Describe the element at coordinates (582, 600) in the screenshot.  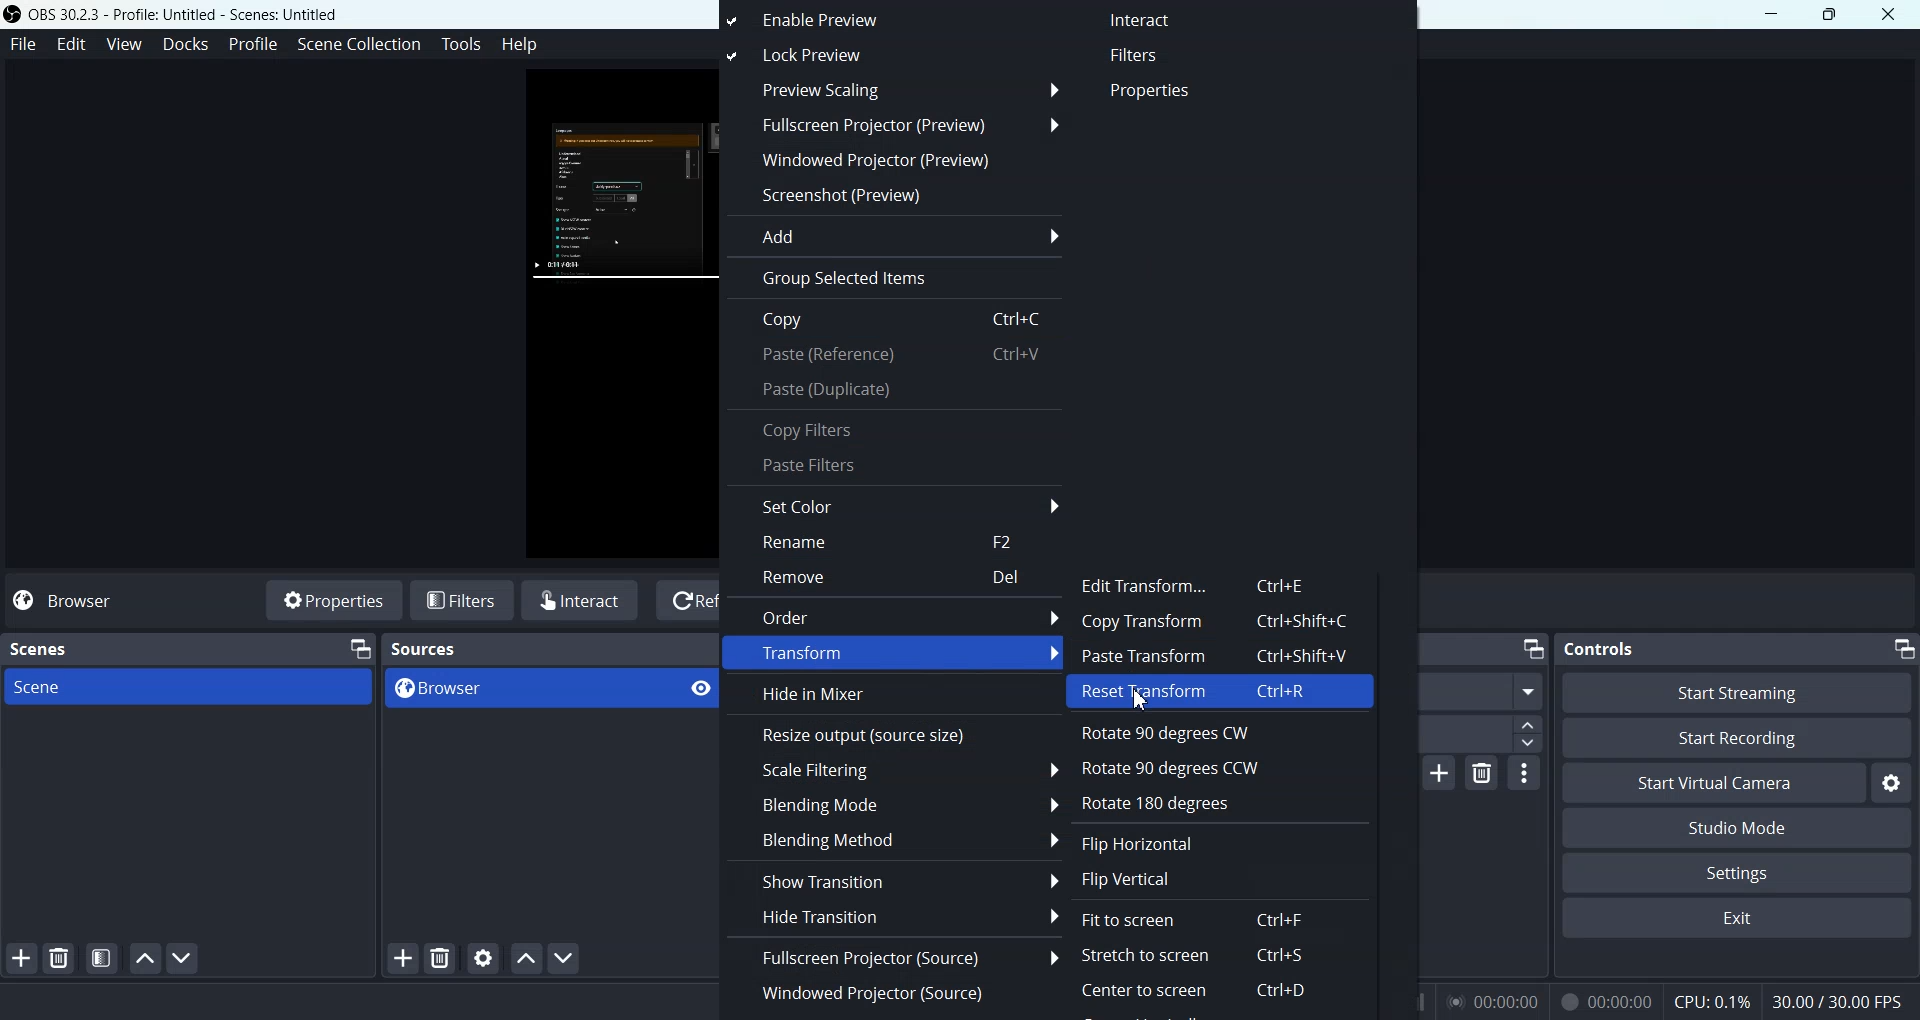
I see `Interact` at that location.